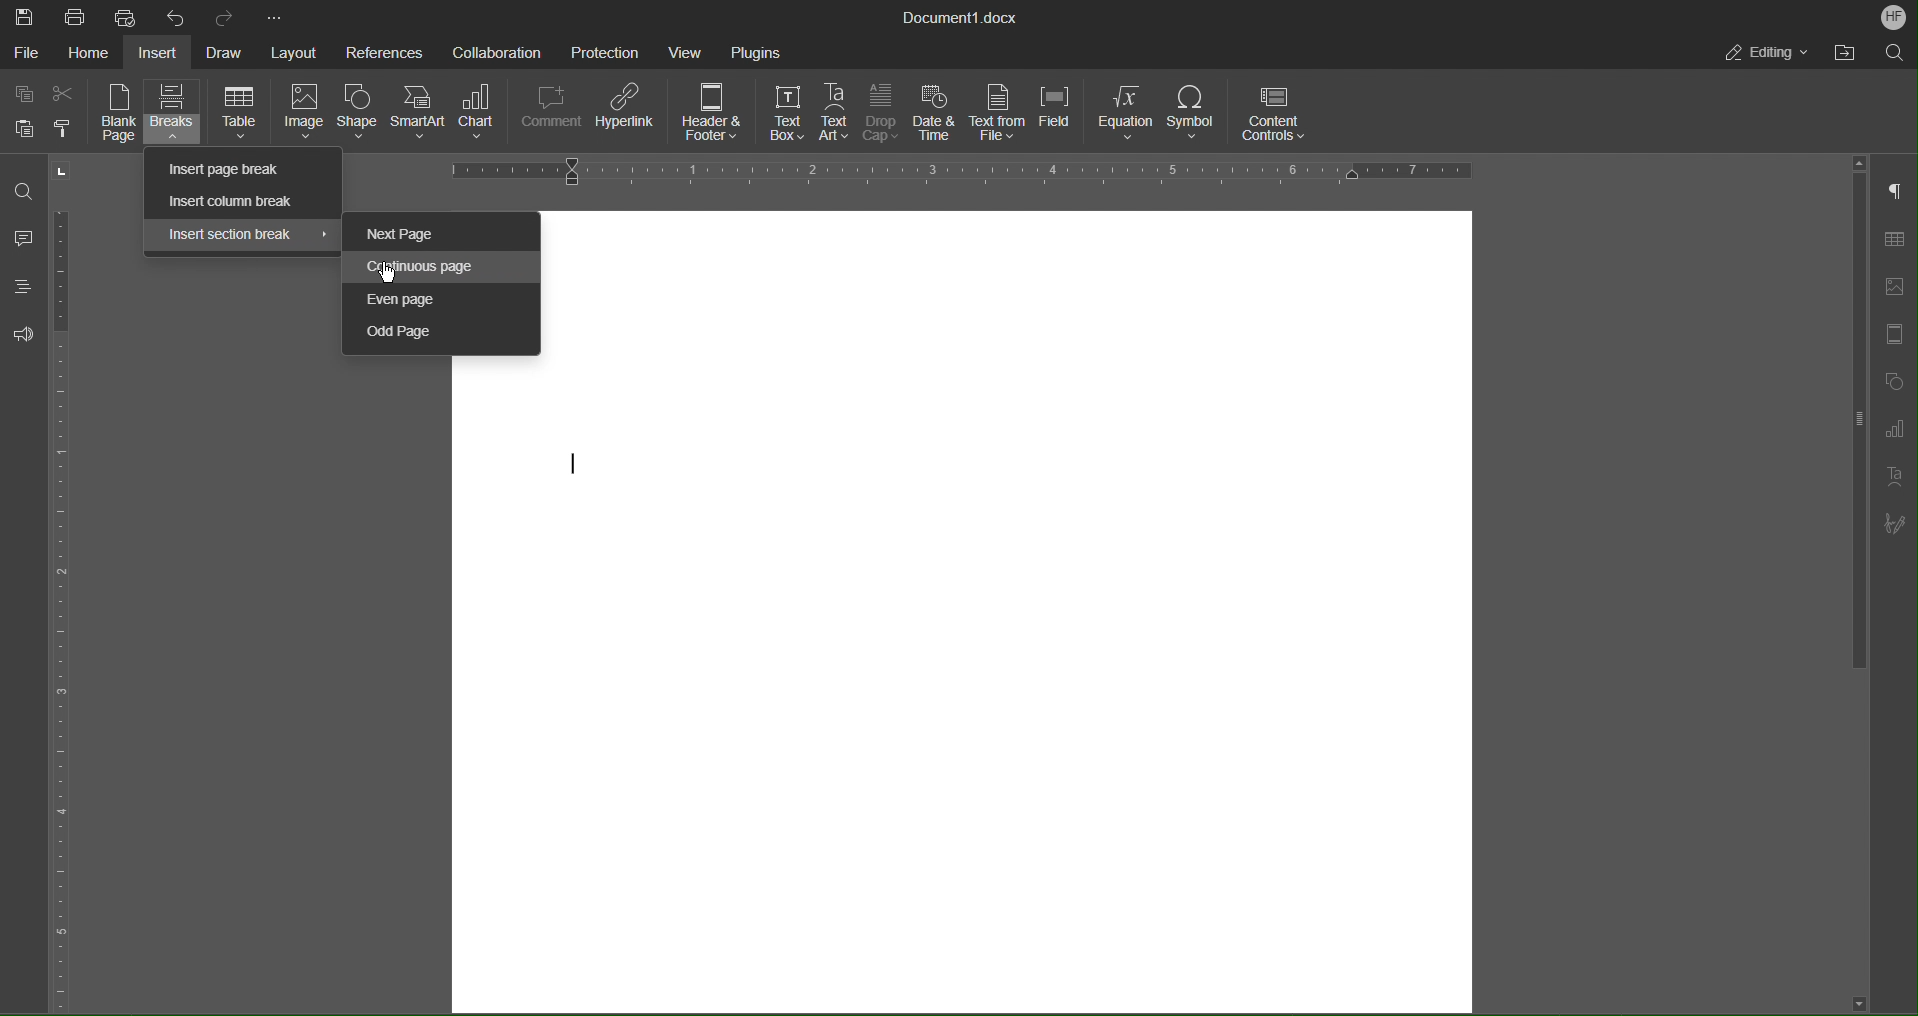 This screenshot has width=1918, height=1016. Describe the element at coordinates (65, 130) in the screenshot. I see `Copy Style` at that location.